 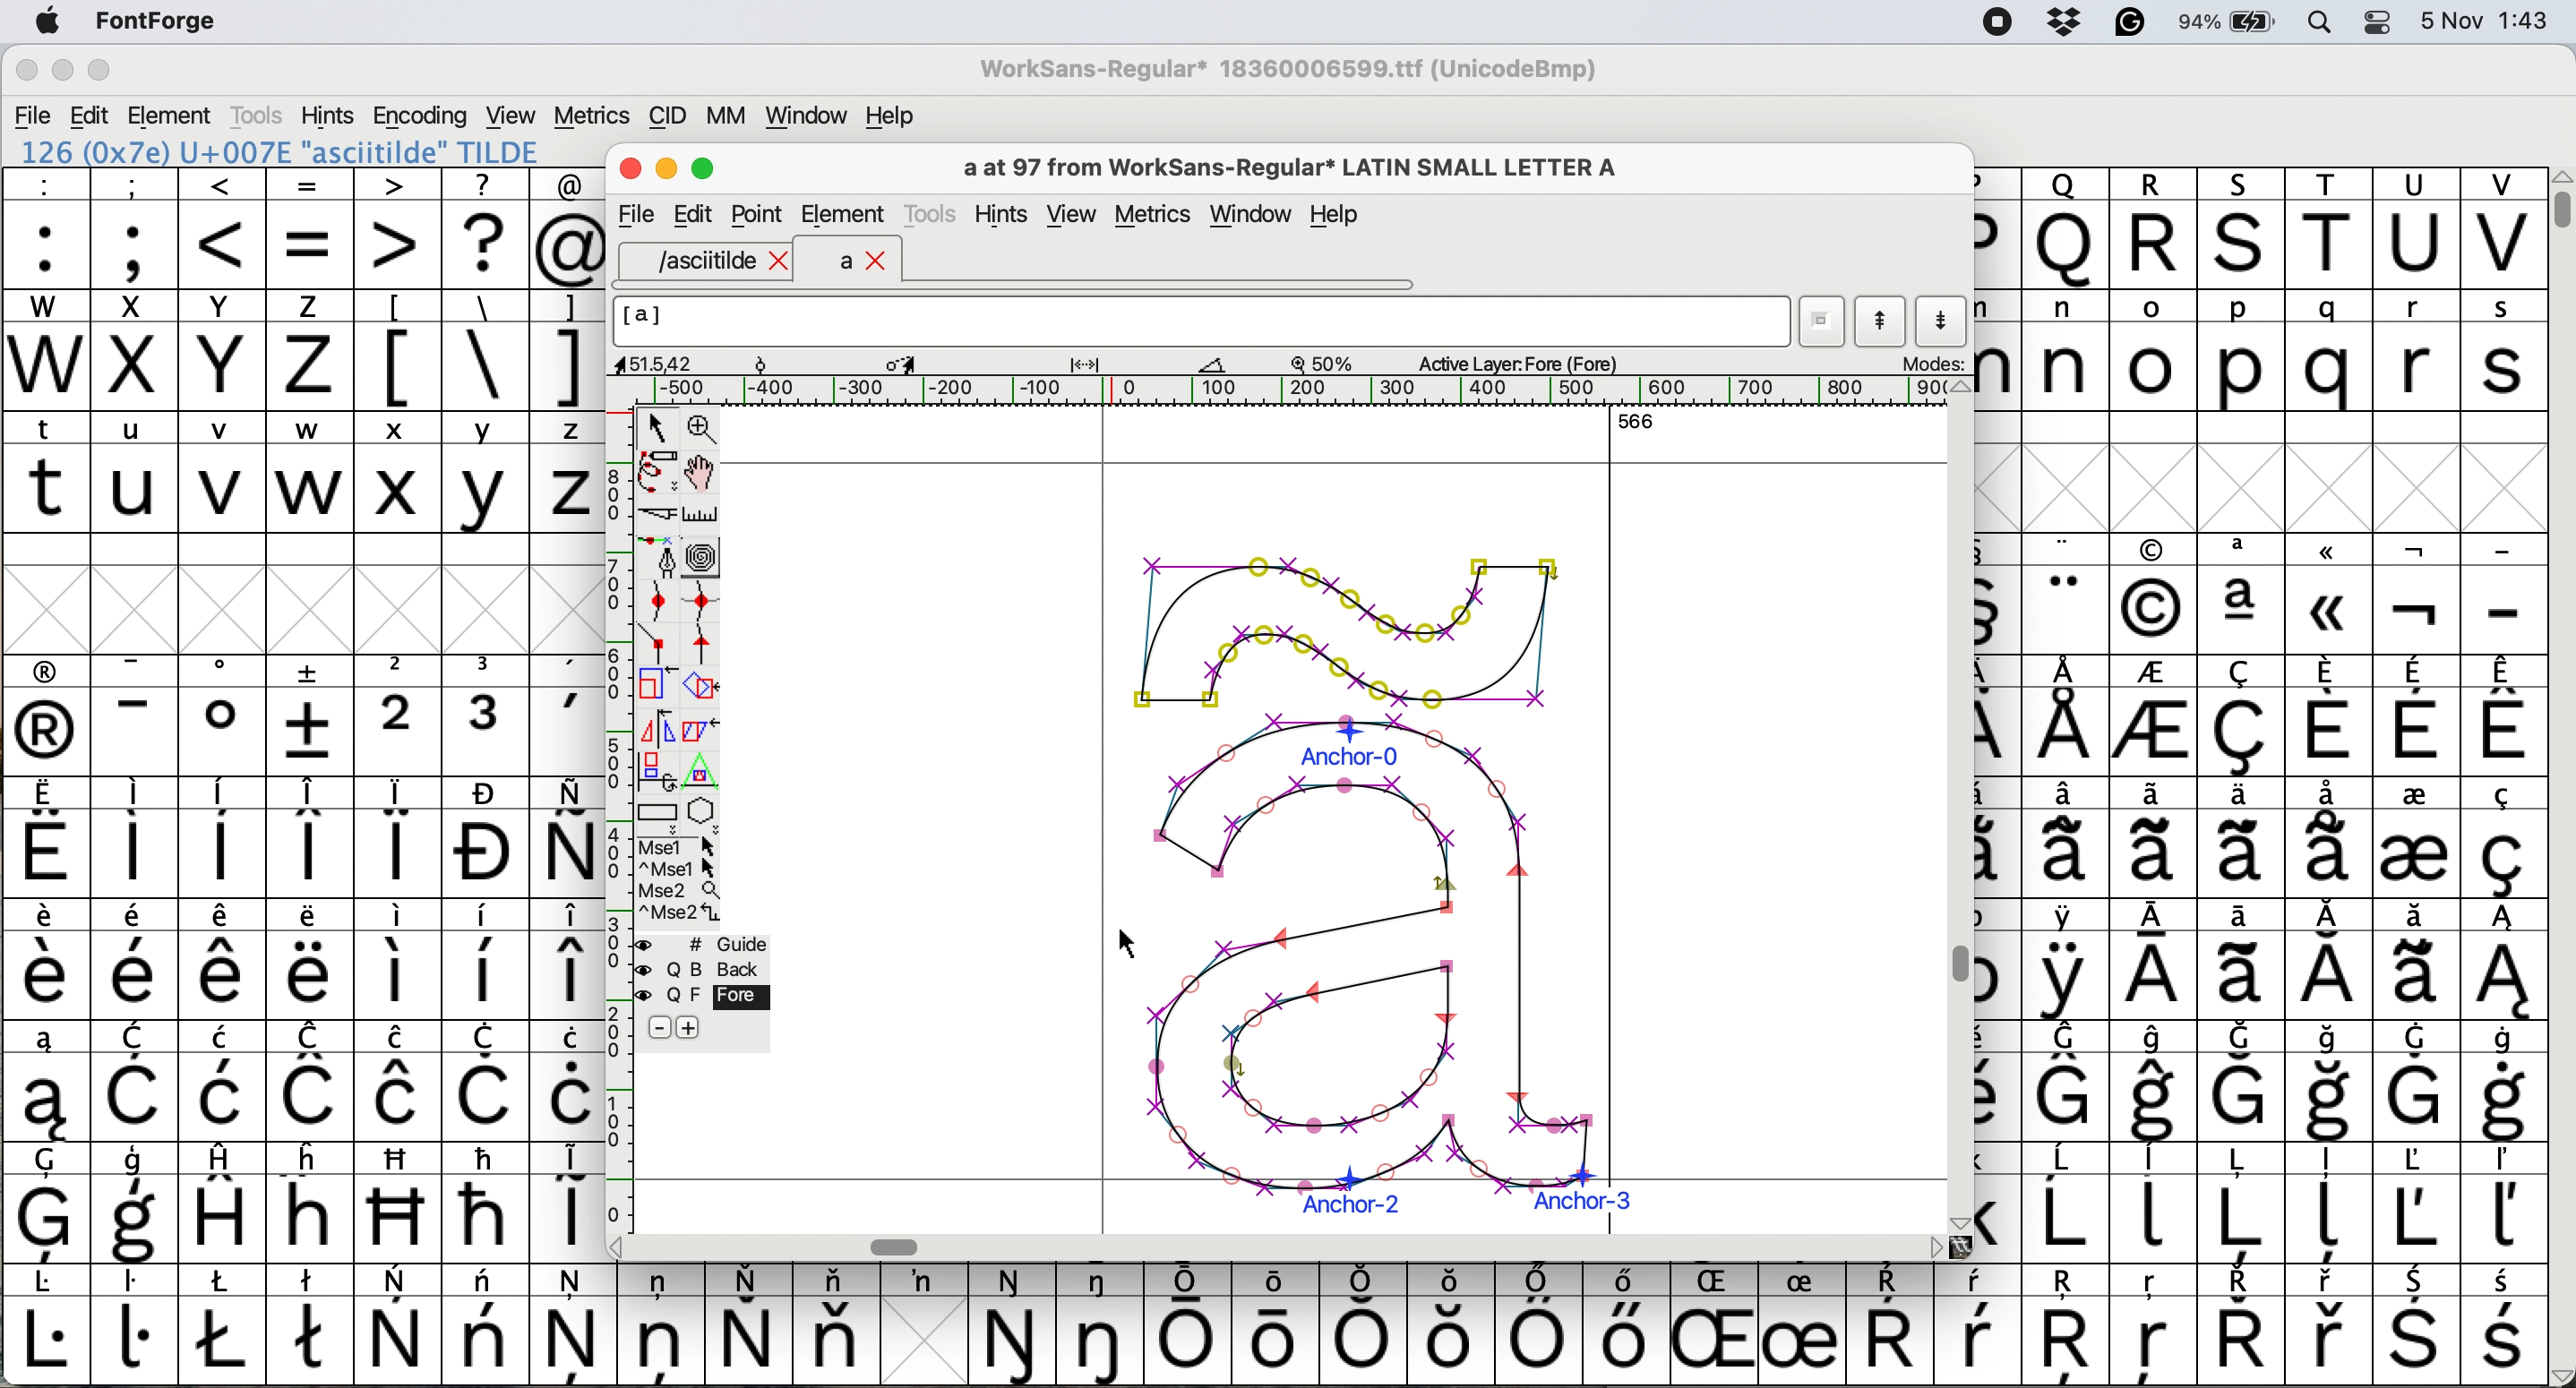 I want to click on symbol, so click(x=568, y=960).